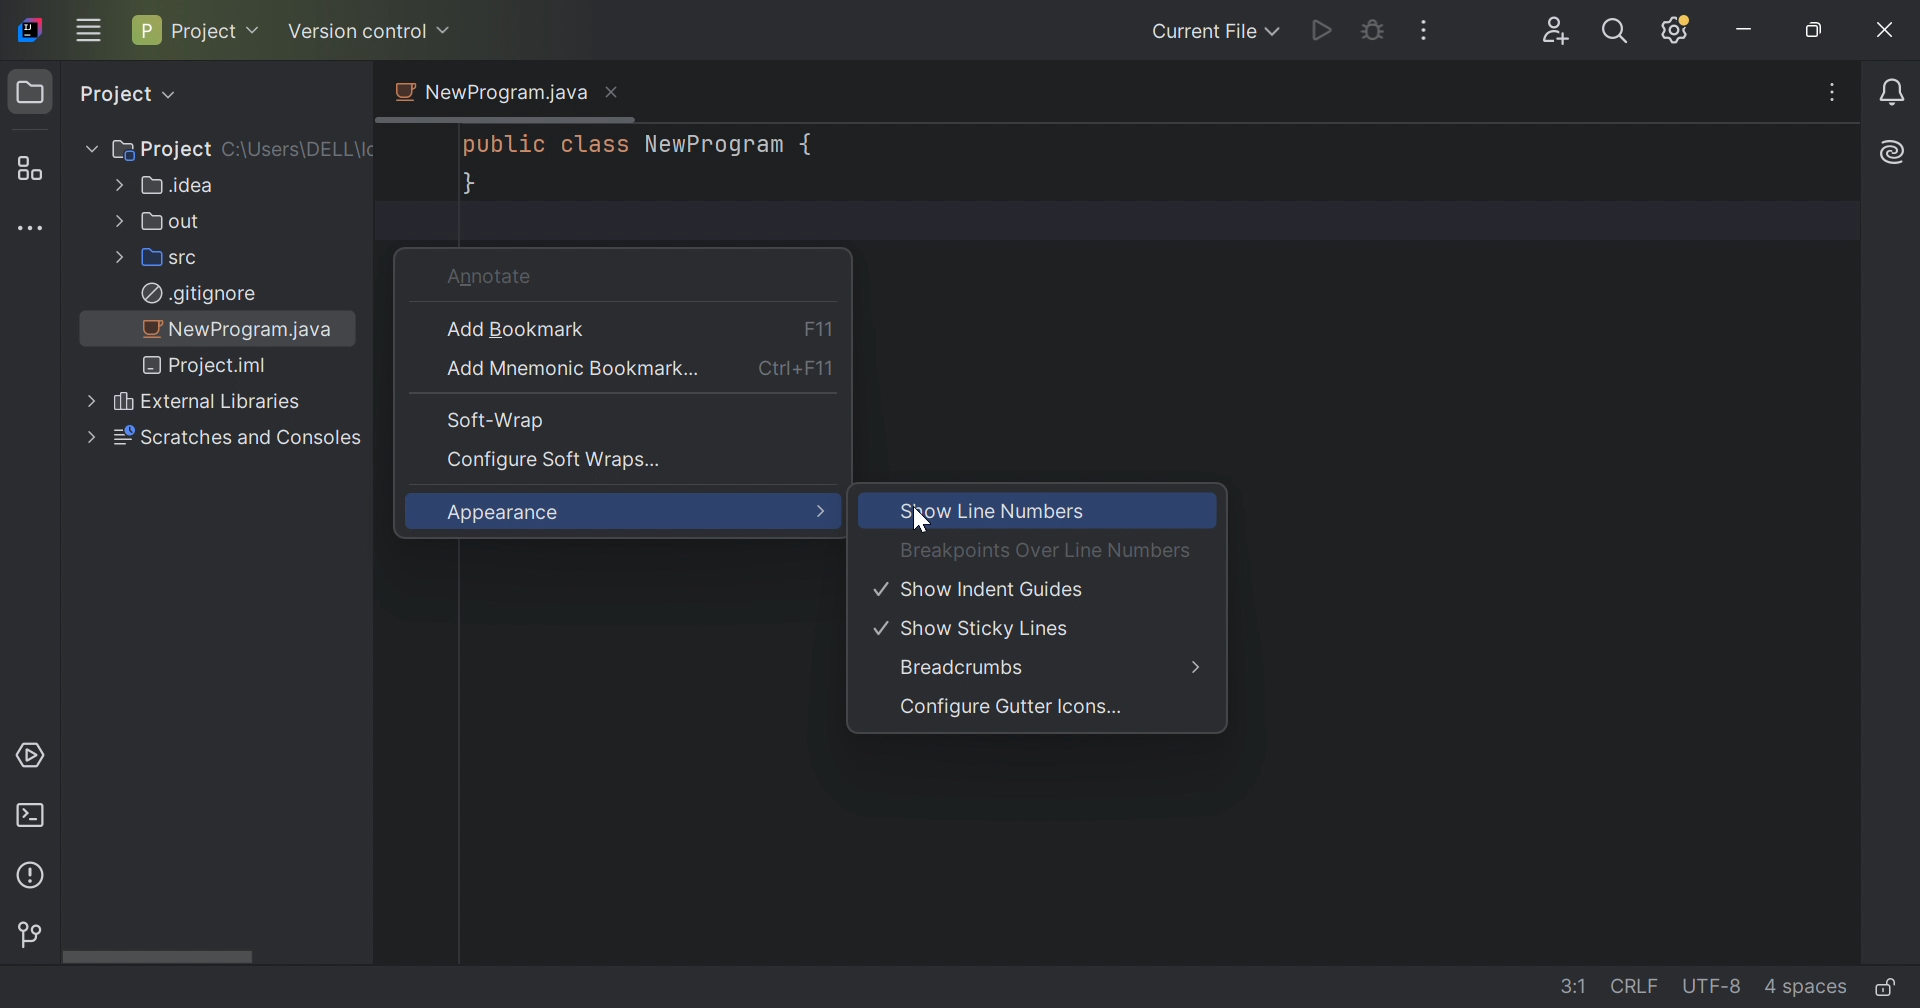 This screenshot has width=1920, height=1008. What do you see at coordinates (799, 372) in the screenshot?
I see `Ctrl+F11` at bounding box center [799, 372].